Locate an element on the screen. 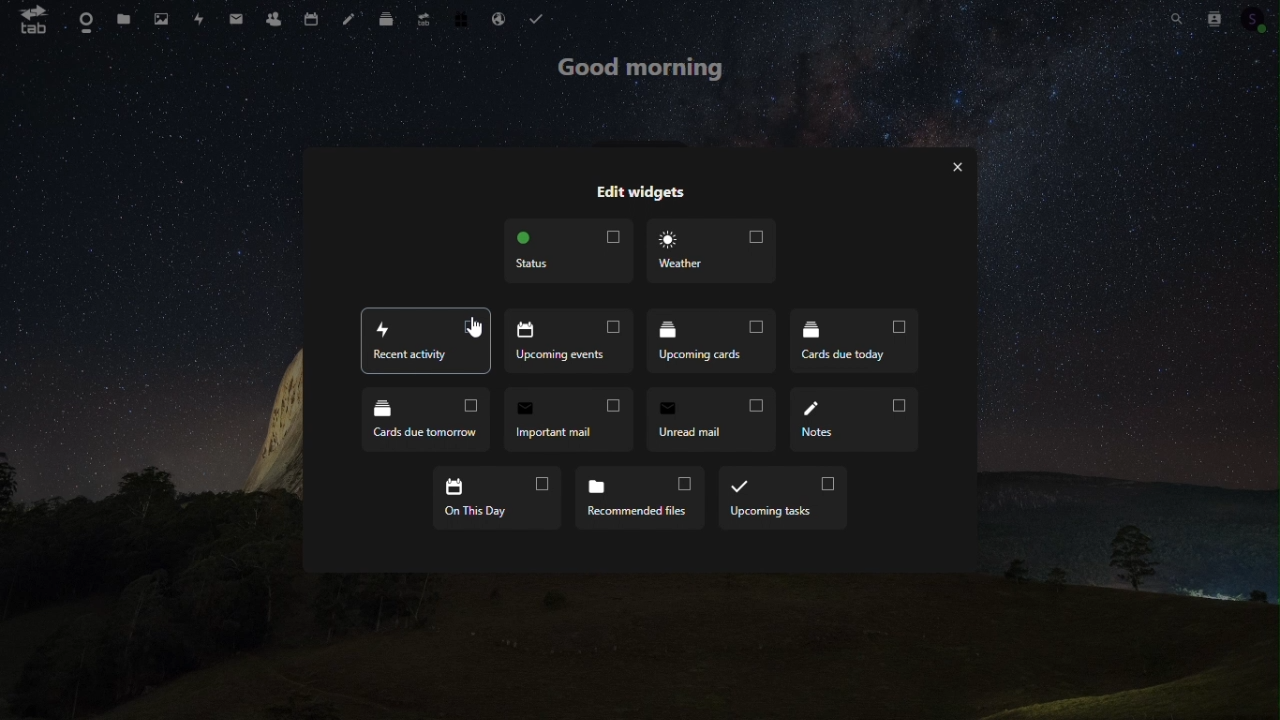  Notes is located at coordinates (855, 420).